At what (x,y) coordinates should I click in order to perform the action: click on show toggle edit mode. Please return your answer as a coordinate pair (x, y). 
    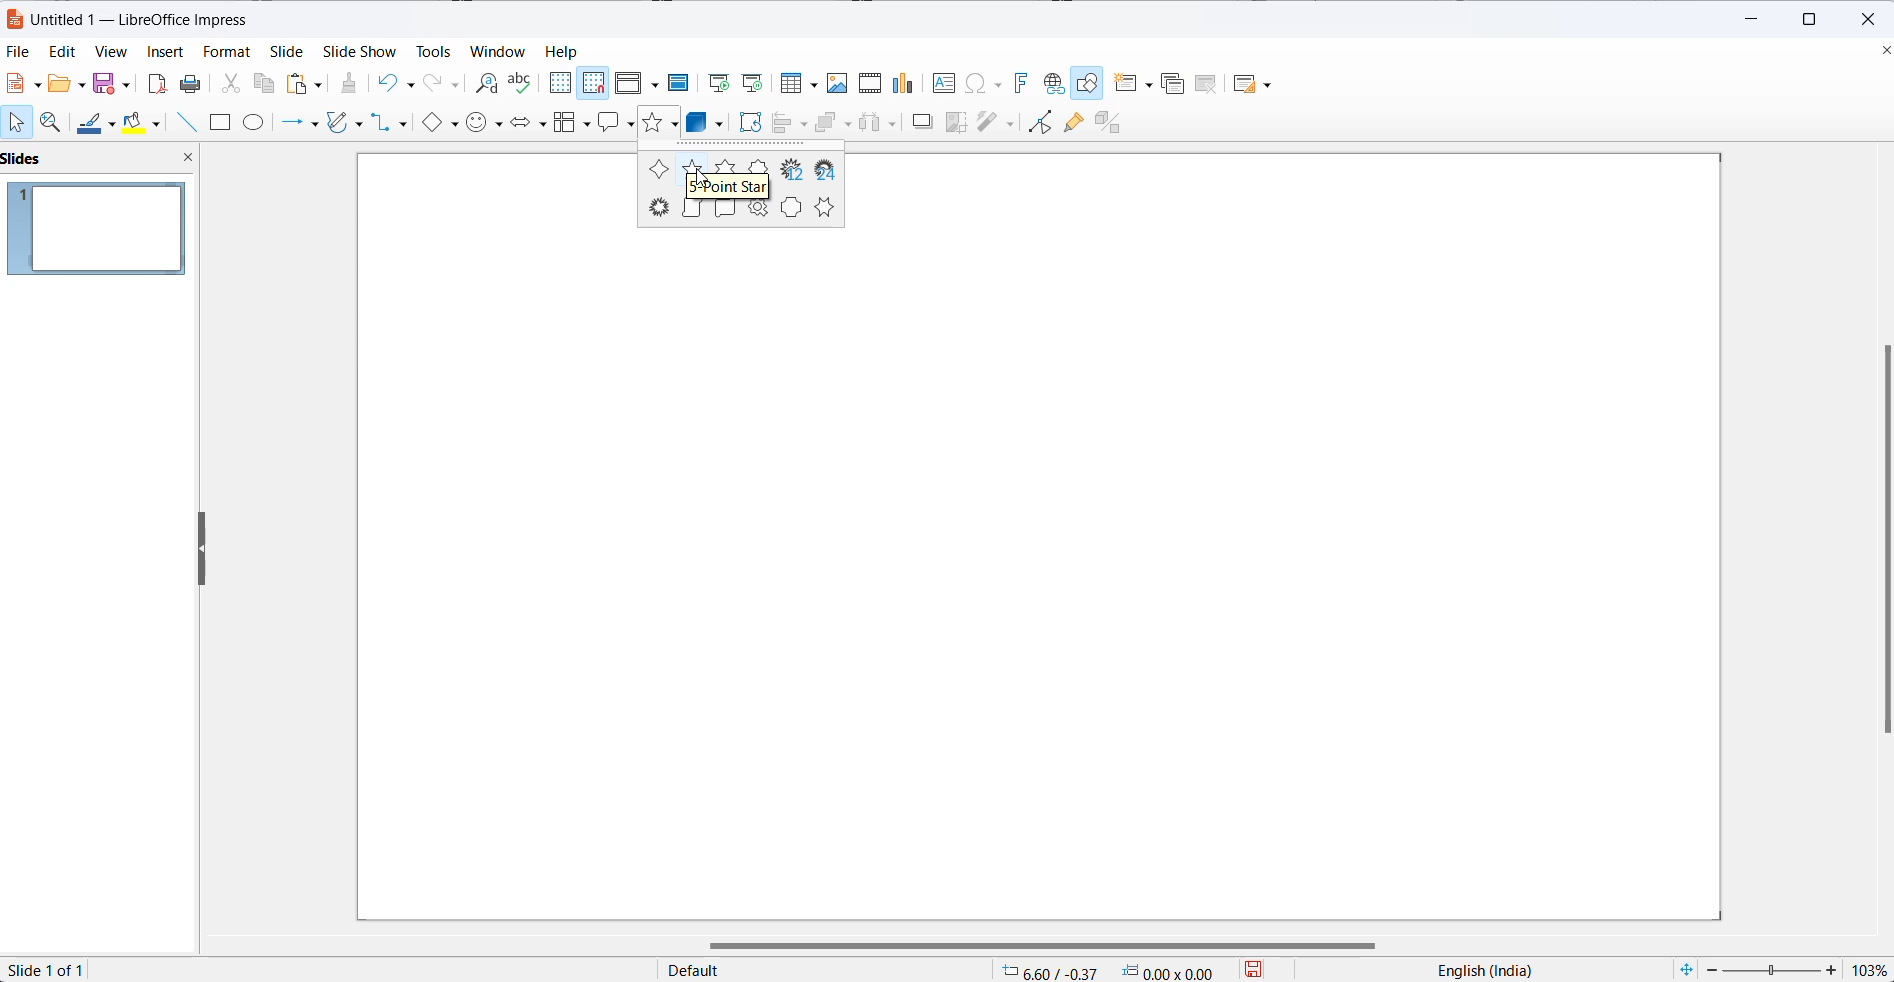
    Looking at the image, I should click on (1038, 125).